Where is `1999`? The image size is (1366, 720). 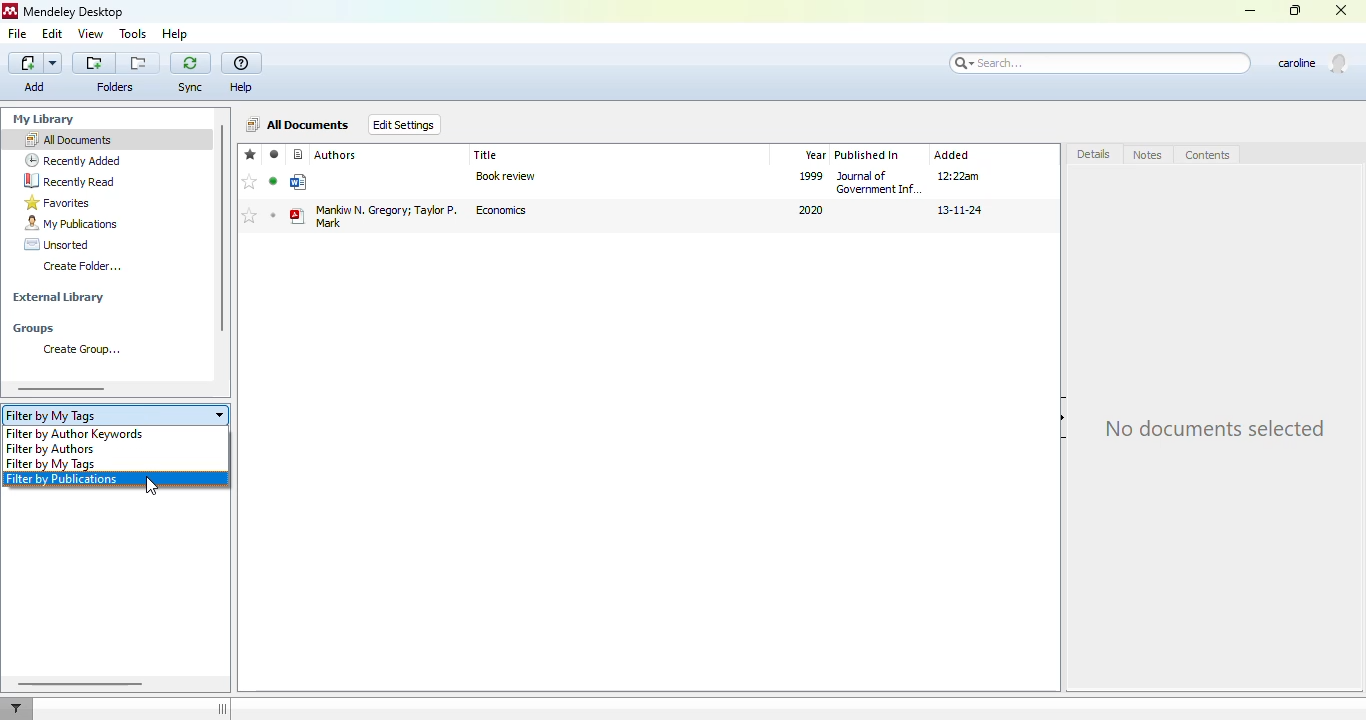 1999 is located at coordinates (811, 175).